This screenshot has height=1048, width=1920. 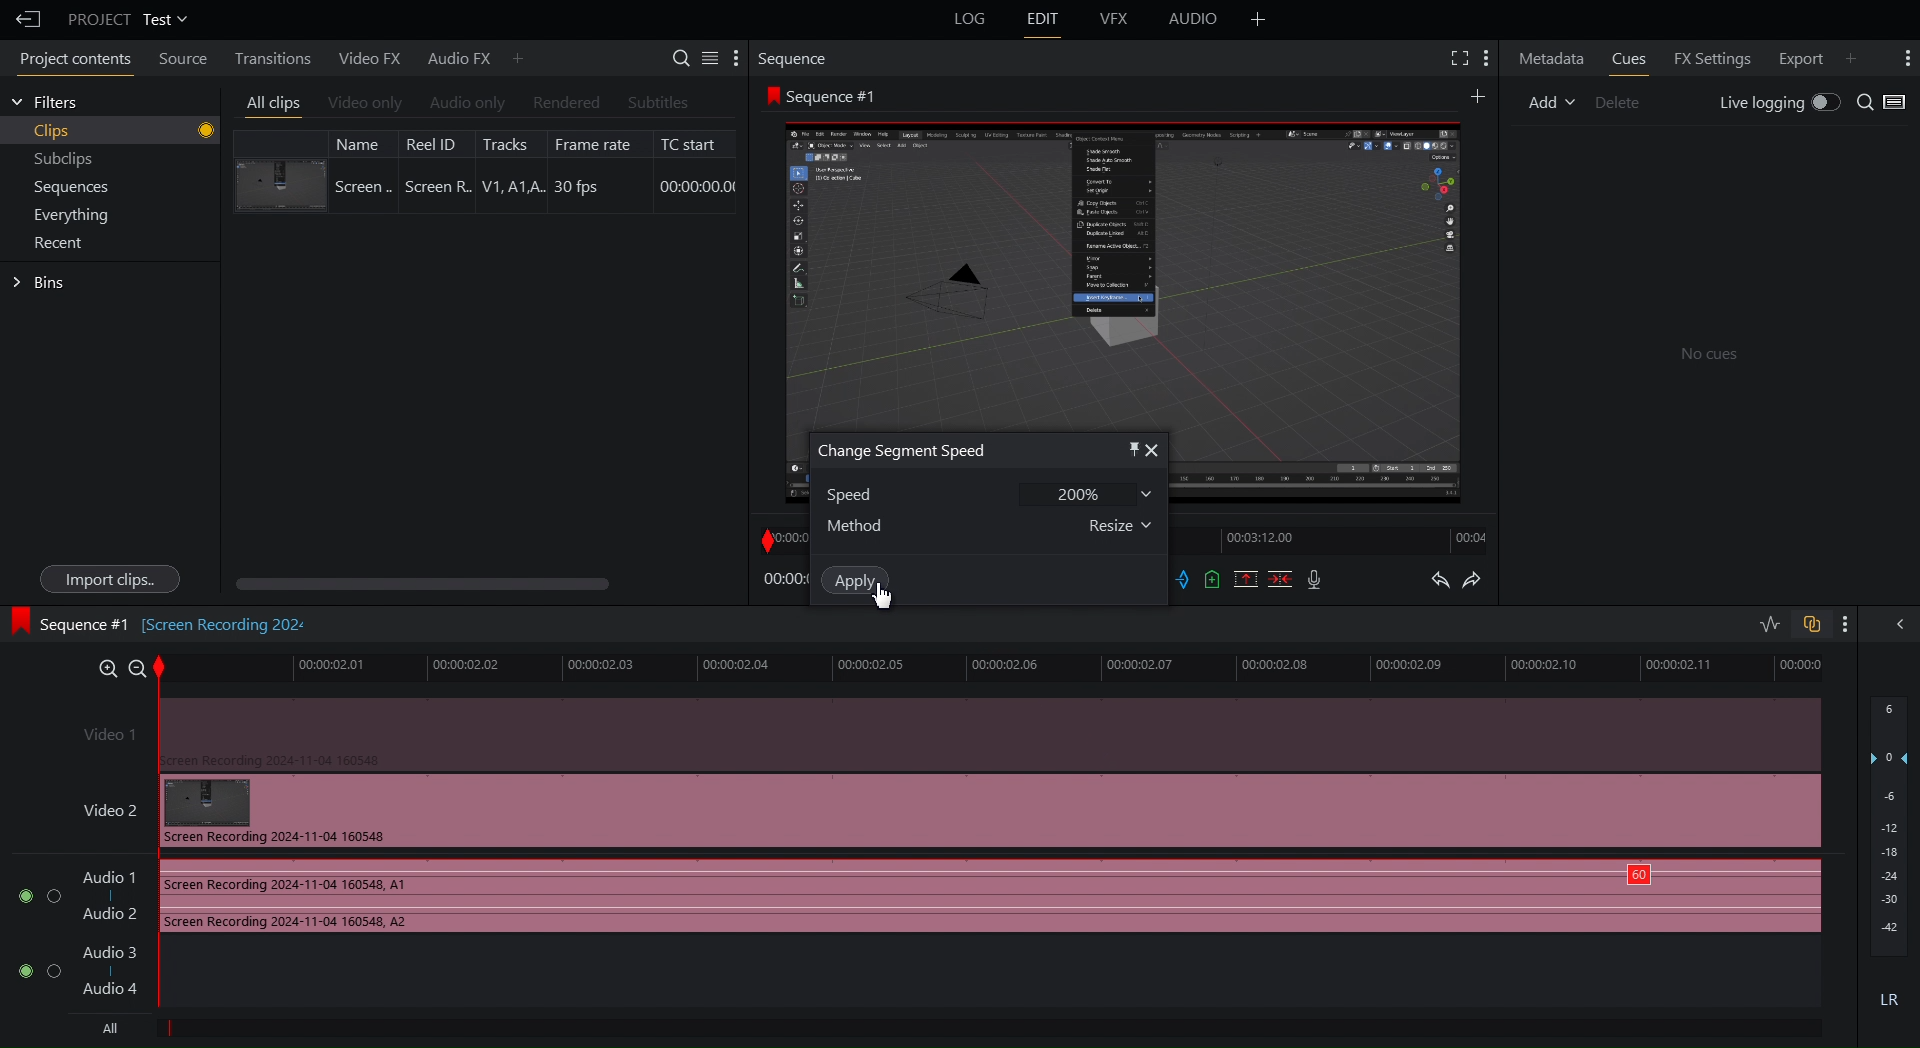 I want to click on Live Logging, so click(x=1775, y=104).